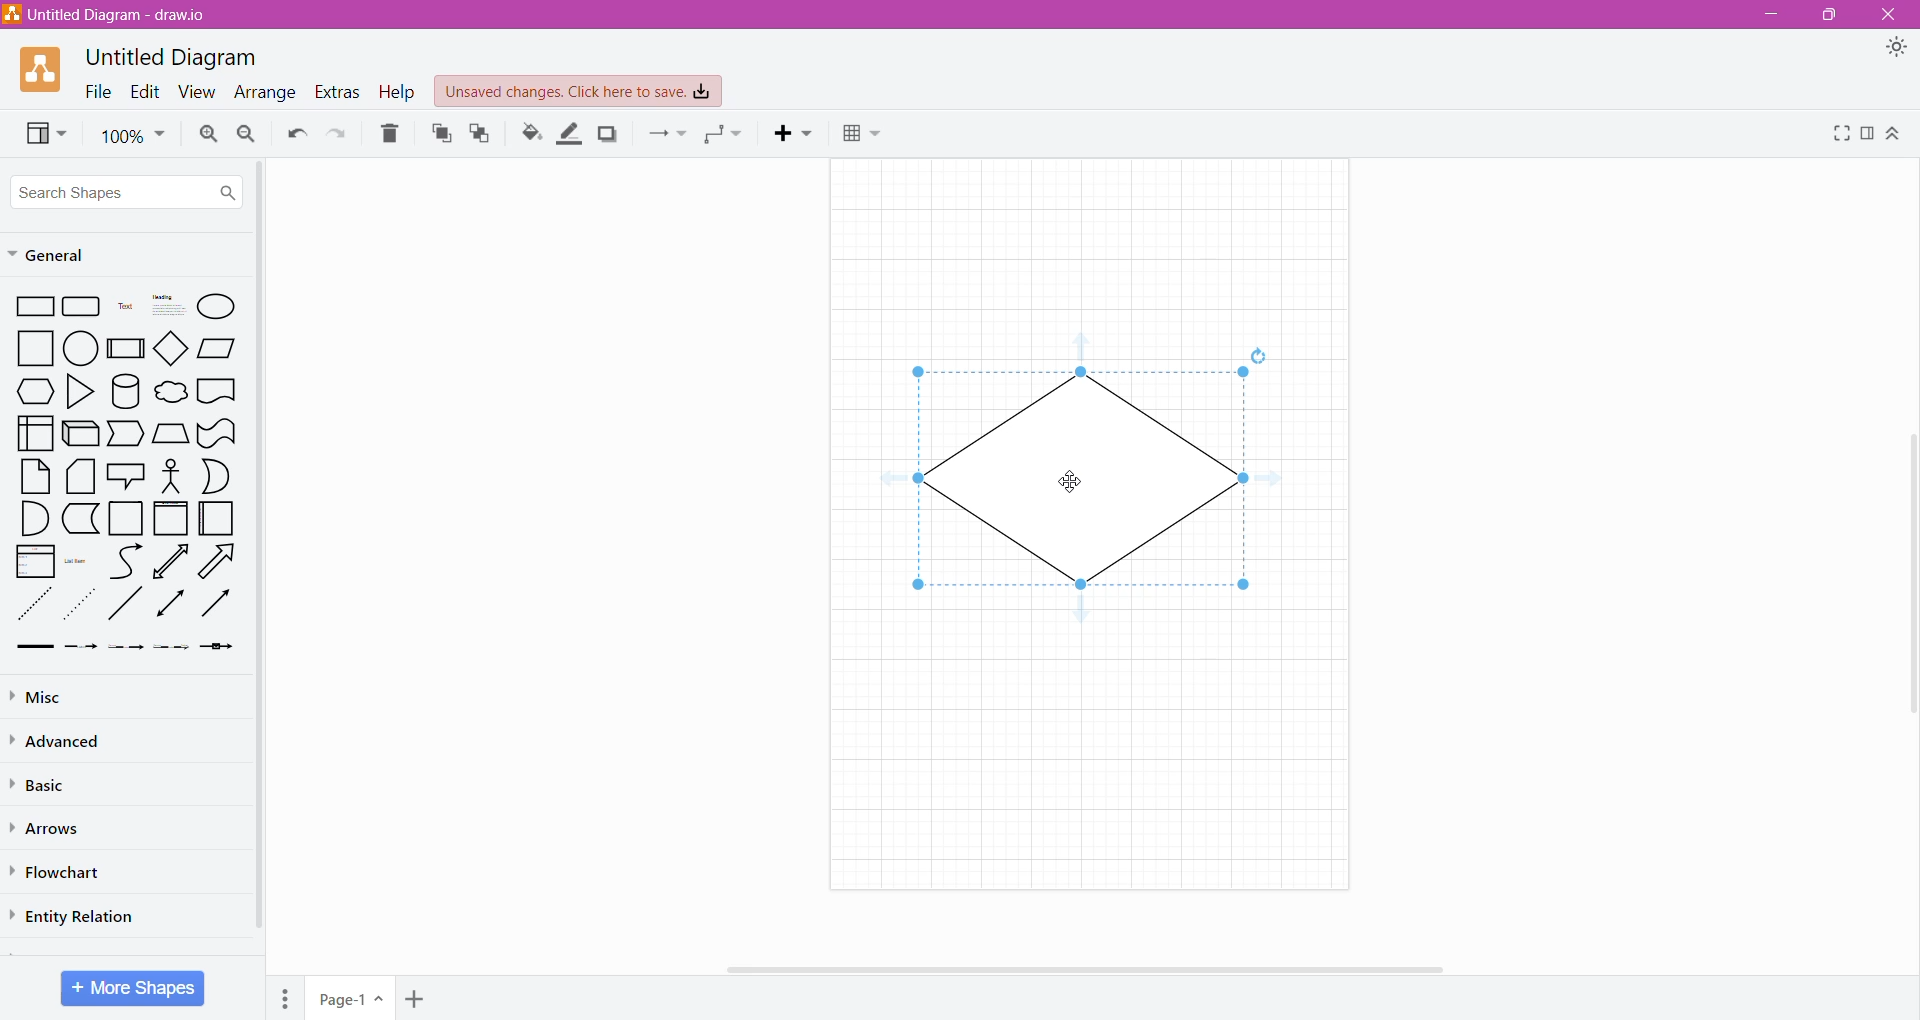 This screenshot has width=1920, height=1020. I want to click on Redo, so click(336, 134).